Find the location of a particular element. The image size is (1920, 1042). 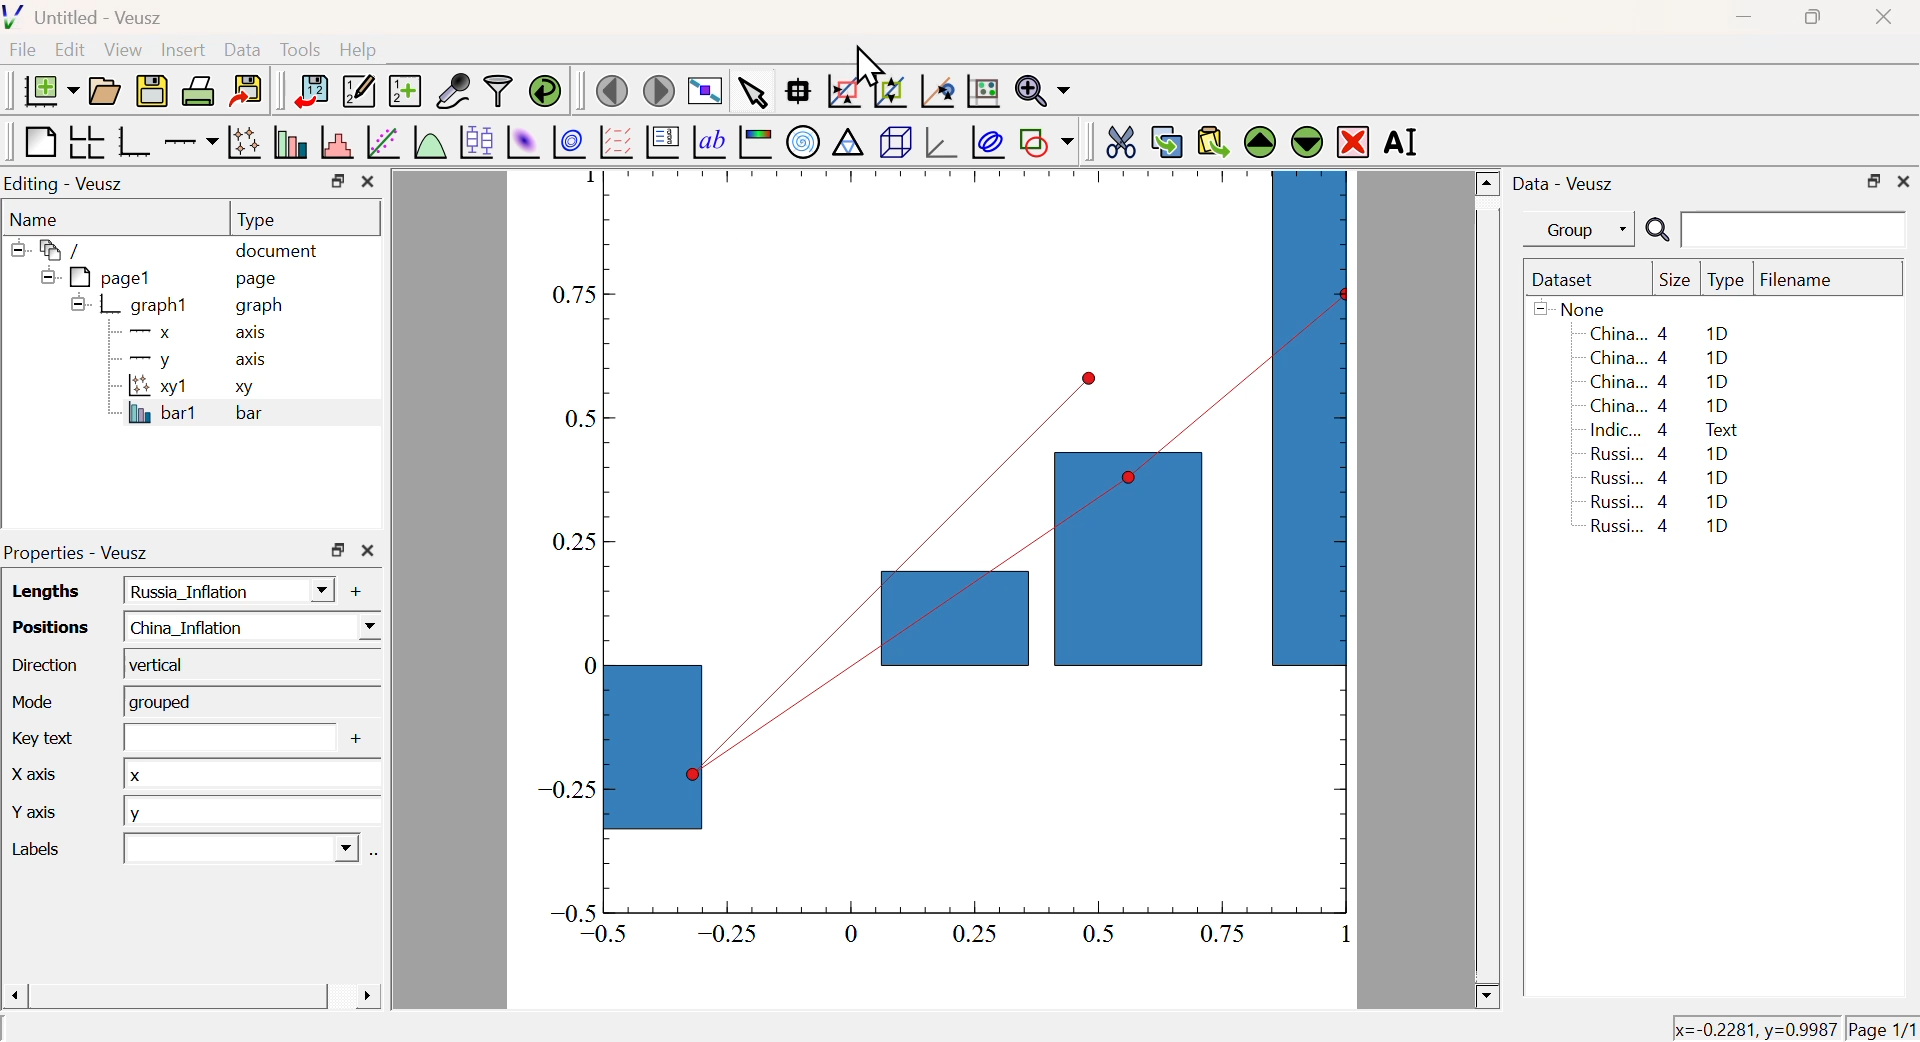

Russi... 4 1D is located at coordinates (1660, 477).